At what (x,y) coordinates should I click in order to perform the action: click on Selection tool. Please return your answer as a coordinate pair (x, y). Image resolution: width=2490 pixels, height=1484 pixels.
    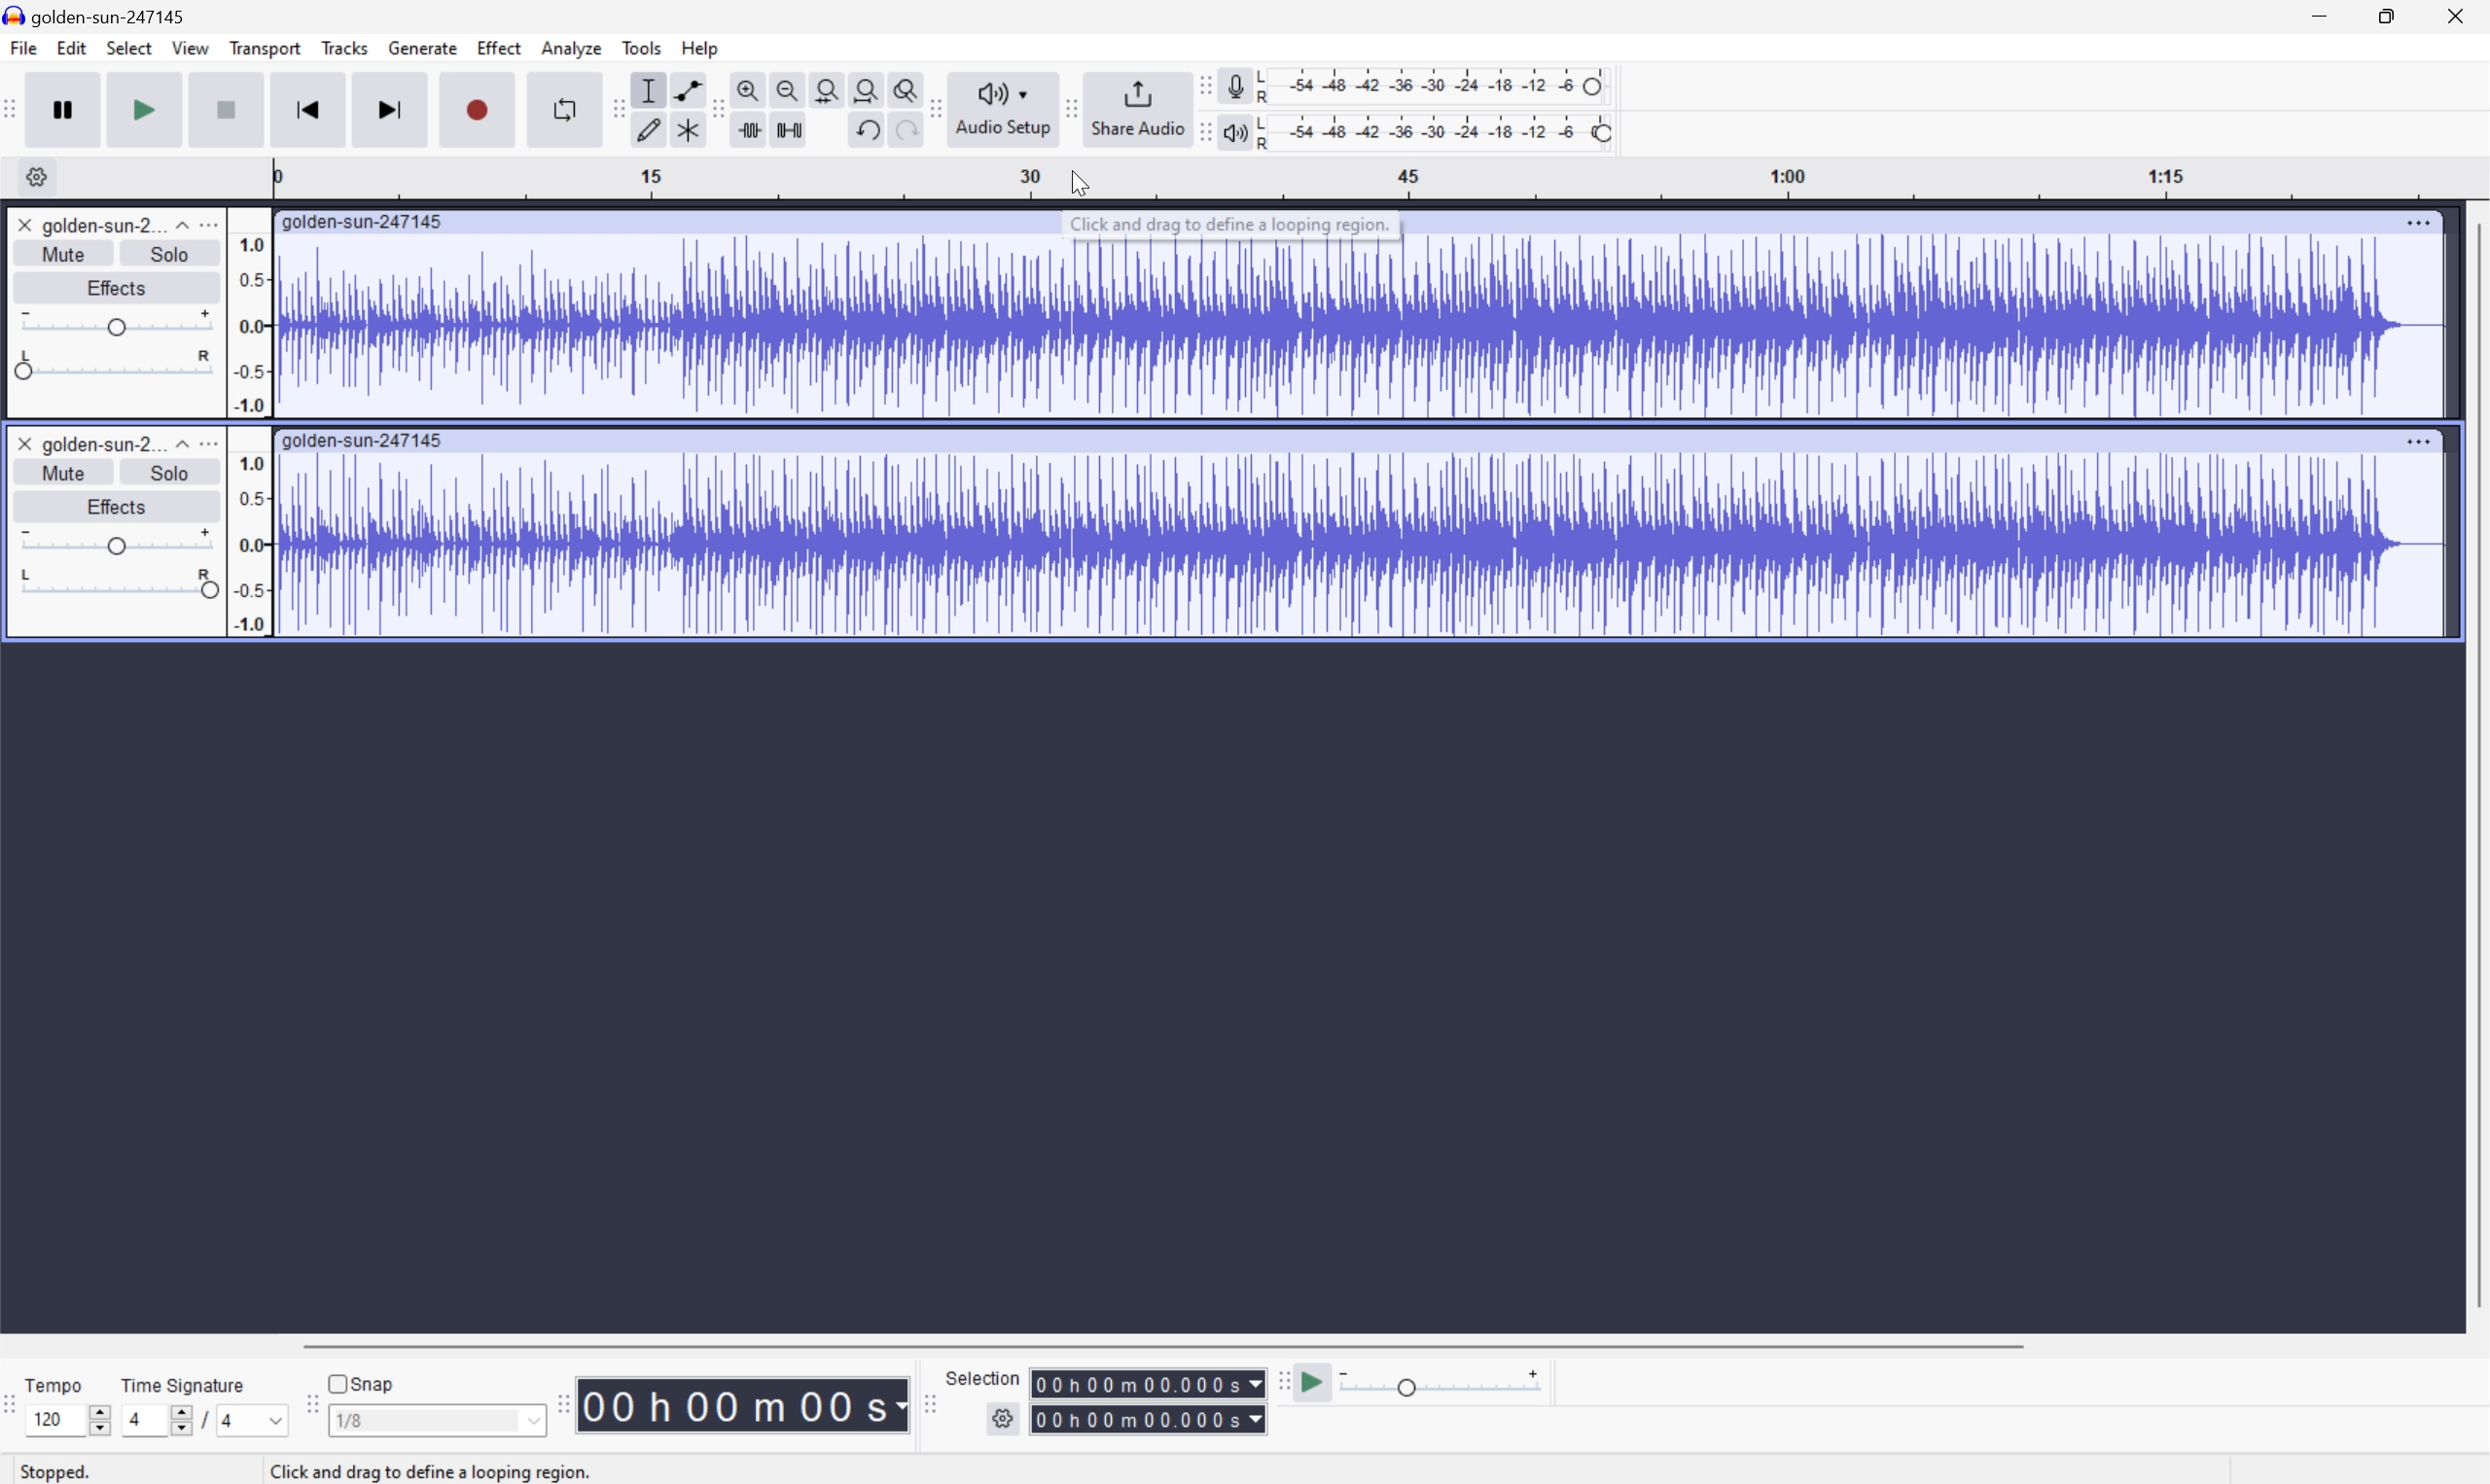
    Looking at the image, I should click on (652, 90).